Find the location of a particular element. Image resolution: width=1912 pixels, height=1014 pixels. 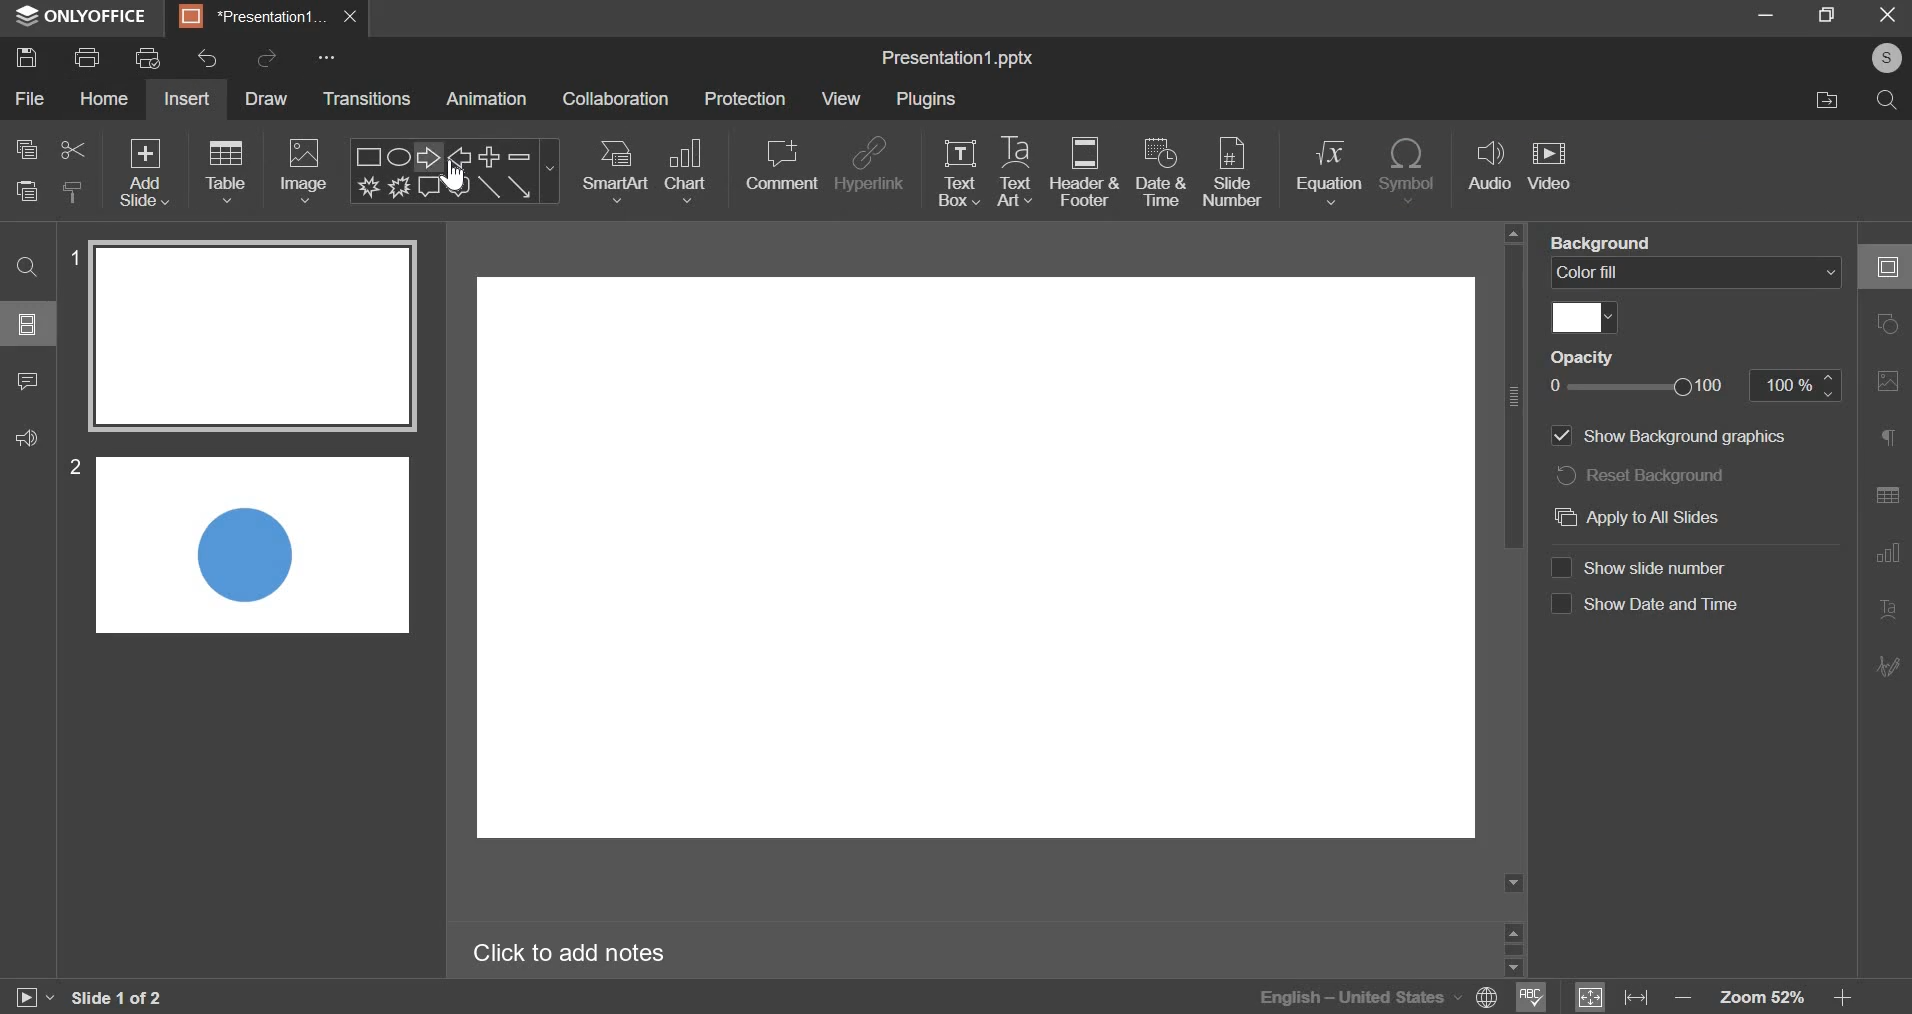

opacity is located at coordinates (1591, 356).